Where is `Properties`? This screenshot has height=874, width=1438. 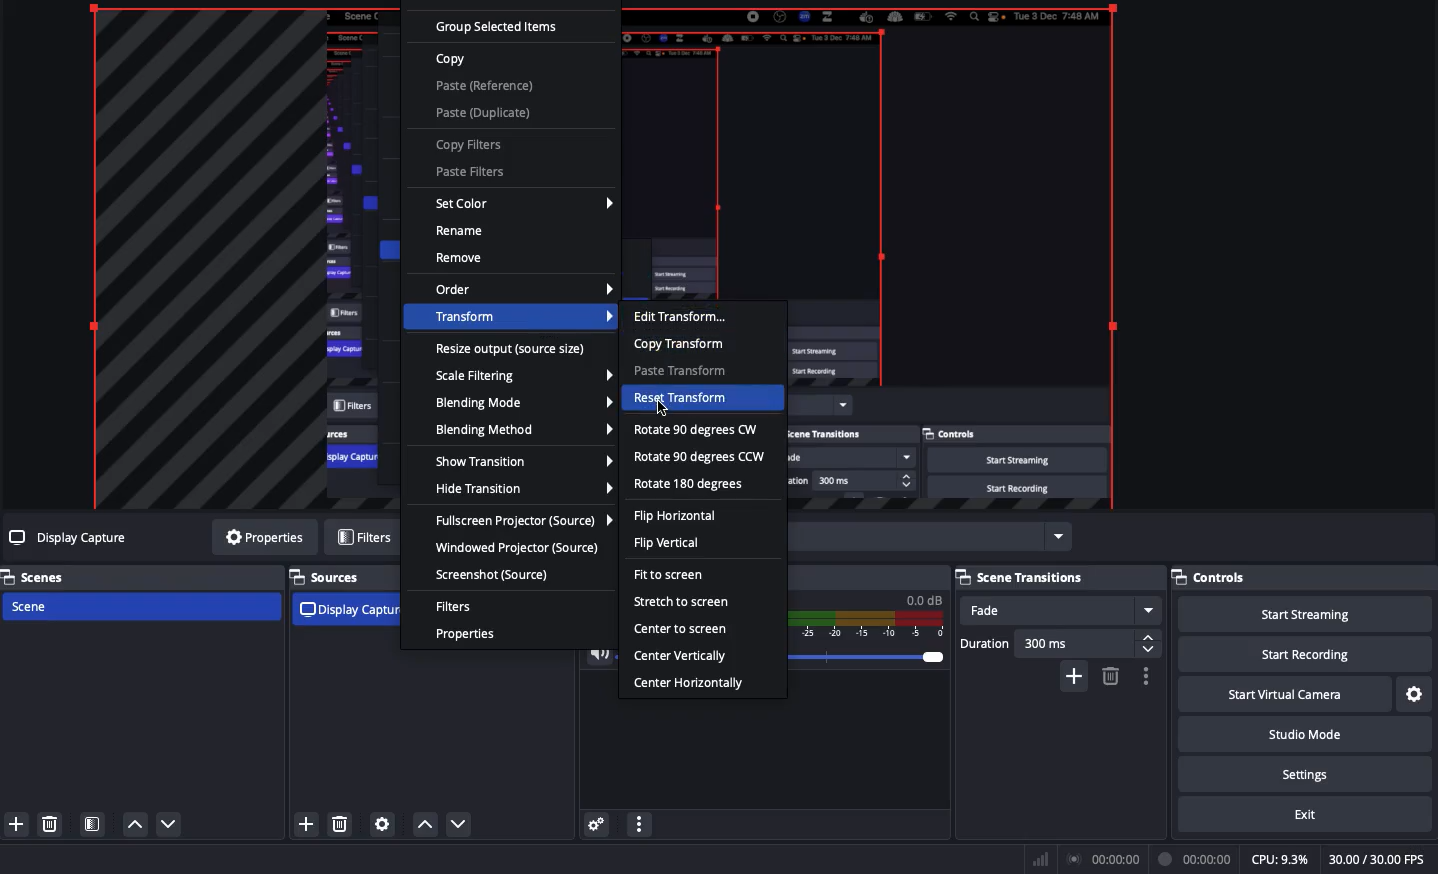
Properties is located at coordinates (266, 539).